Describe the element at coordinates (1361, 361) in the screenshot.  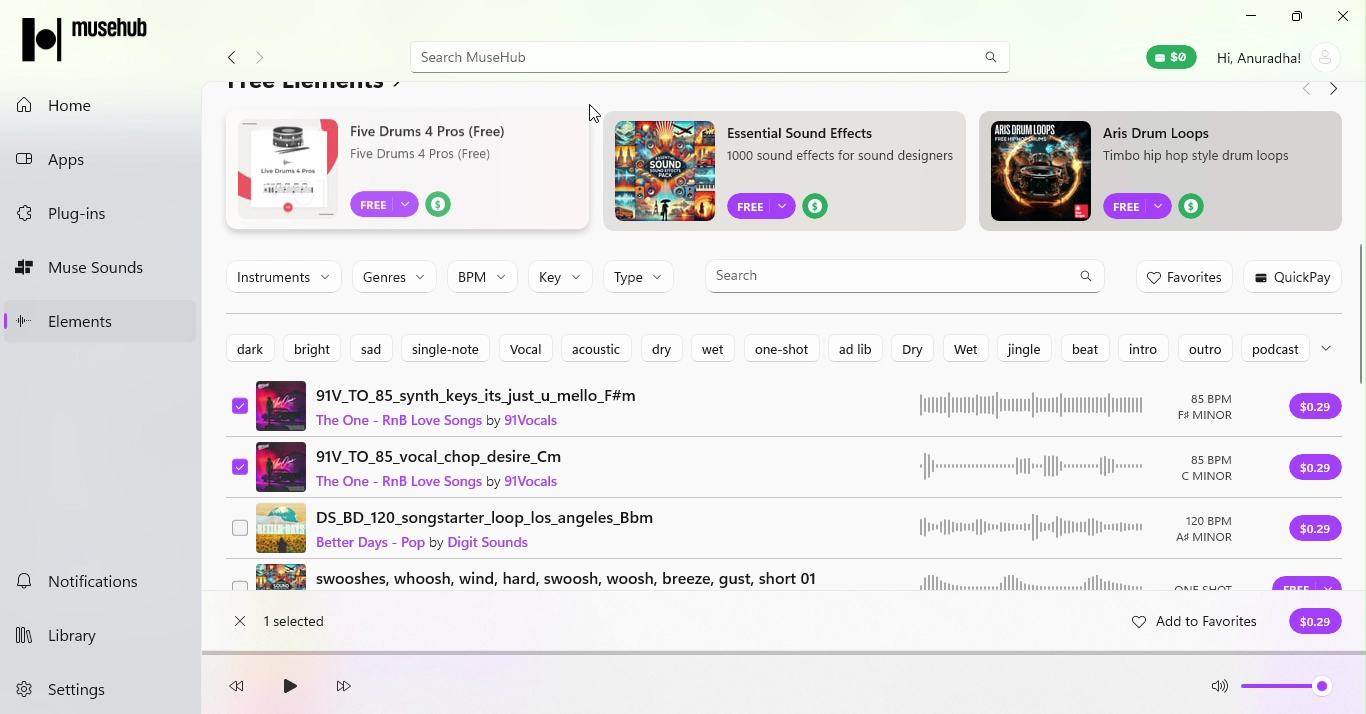
I see `scroll bar` at that location.